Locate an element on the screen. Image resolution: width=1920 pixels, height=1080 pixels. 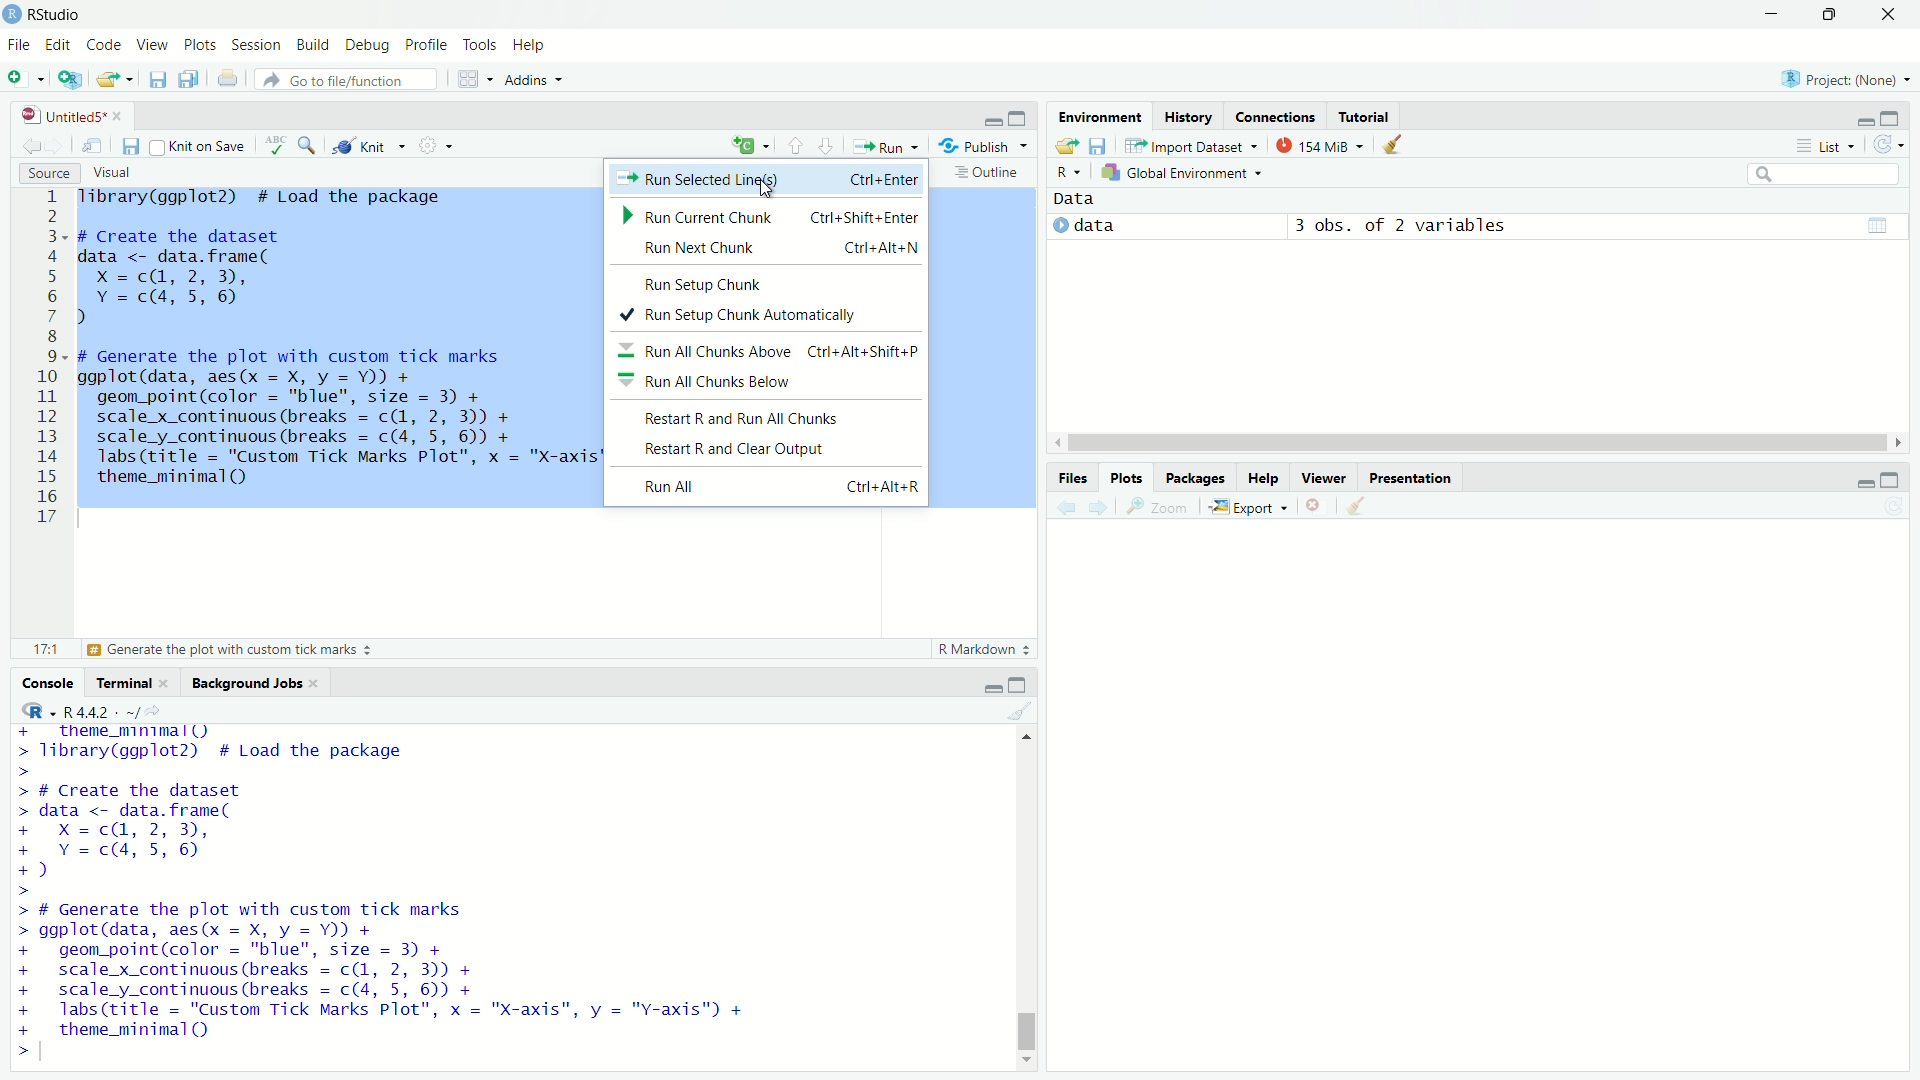
clear objects from the workspace is located at coordinates (1402, 147).